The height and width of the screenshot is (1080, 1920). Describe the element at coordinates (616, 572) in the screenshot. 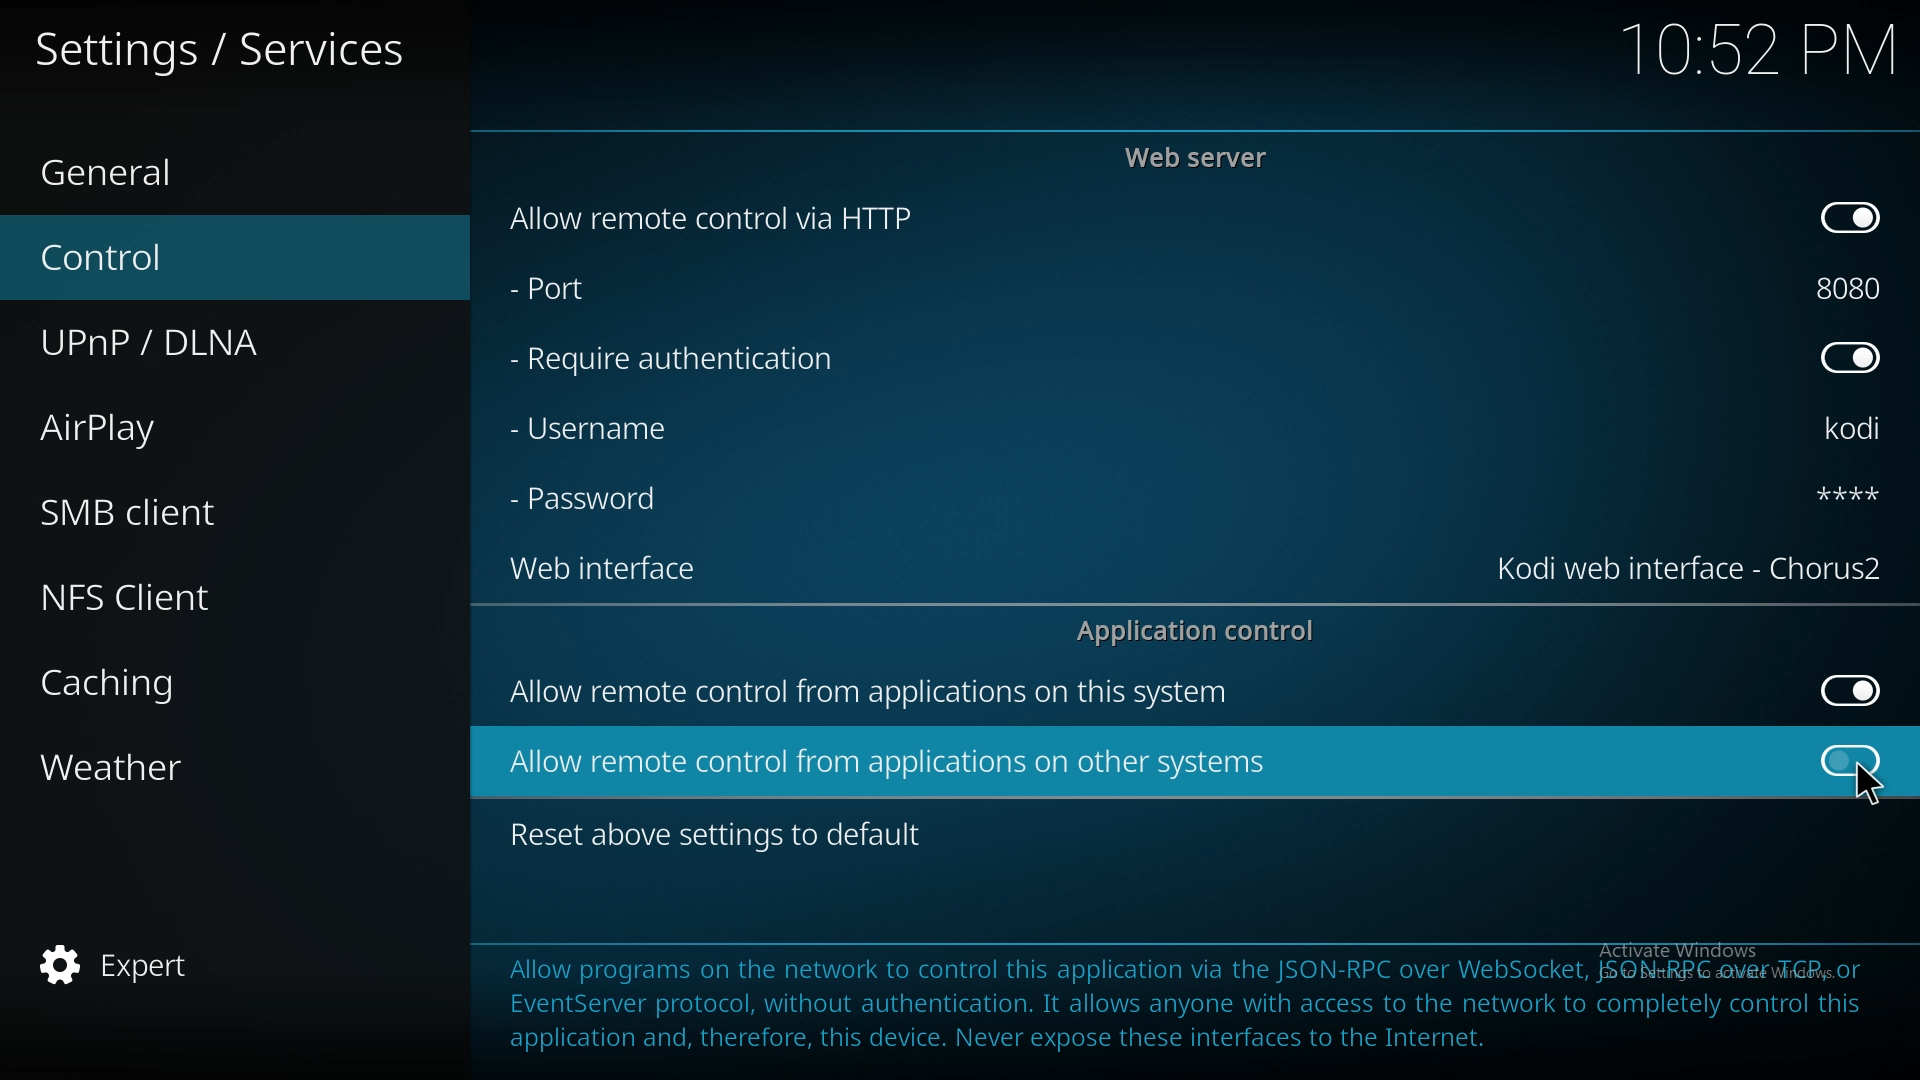

I see `web interface` at that location.